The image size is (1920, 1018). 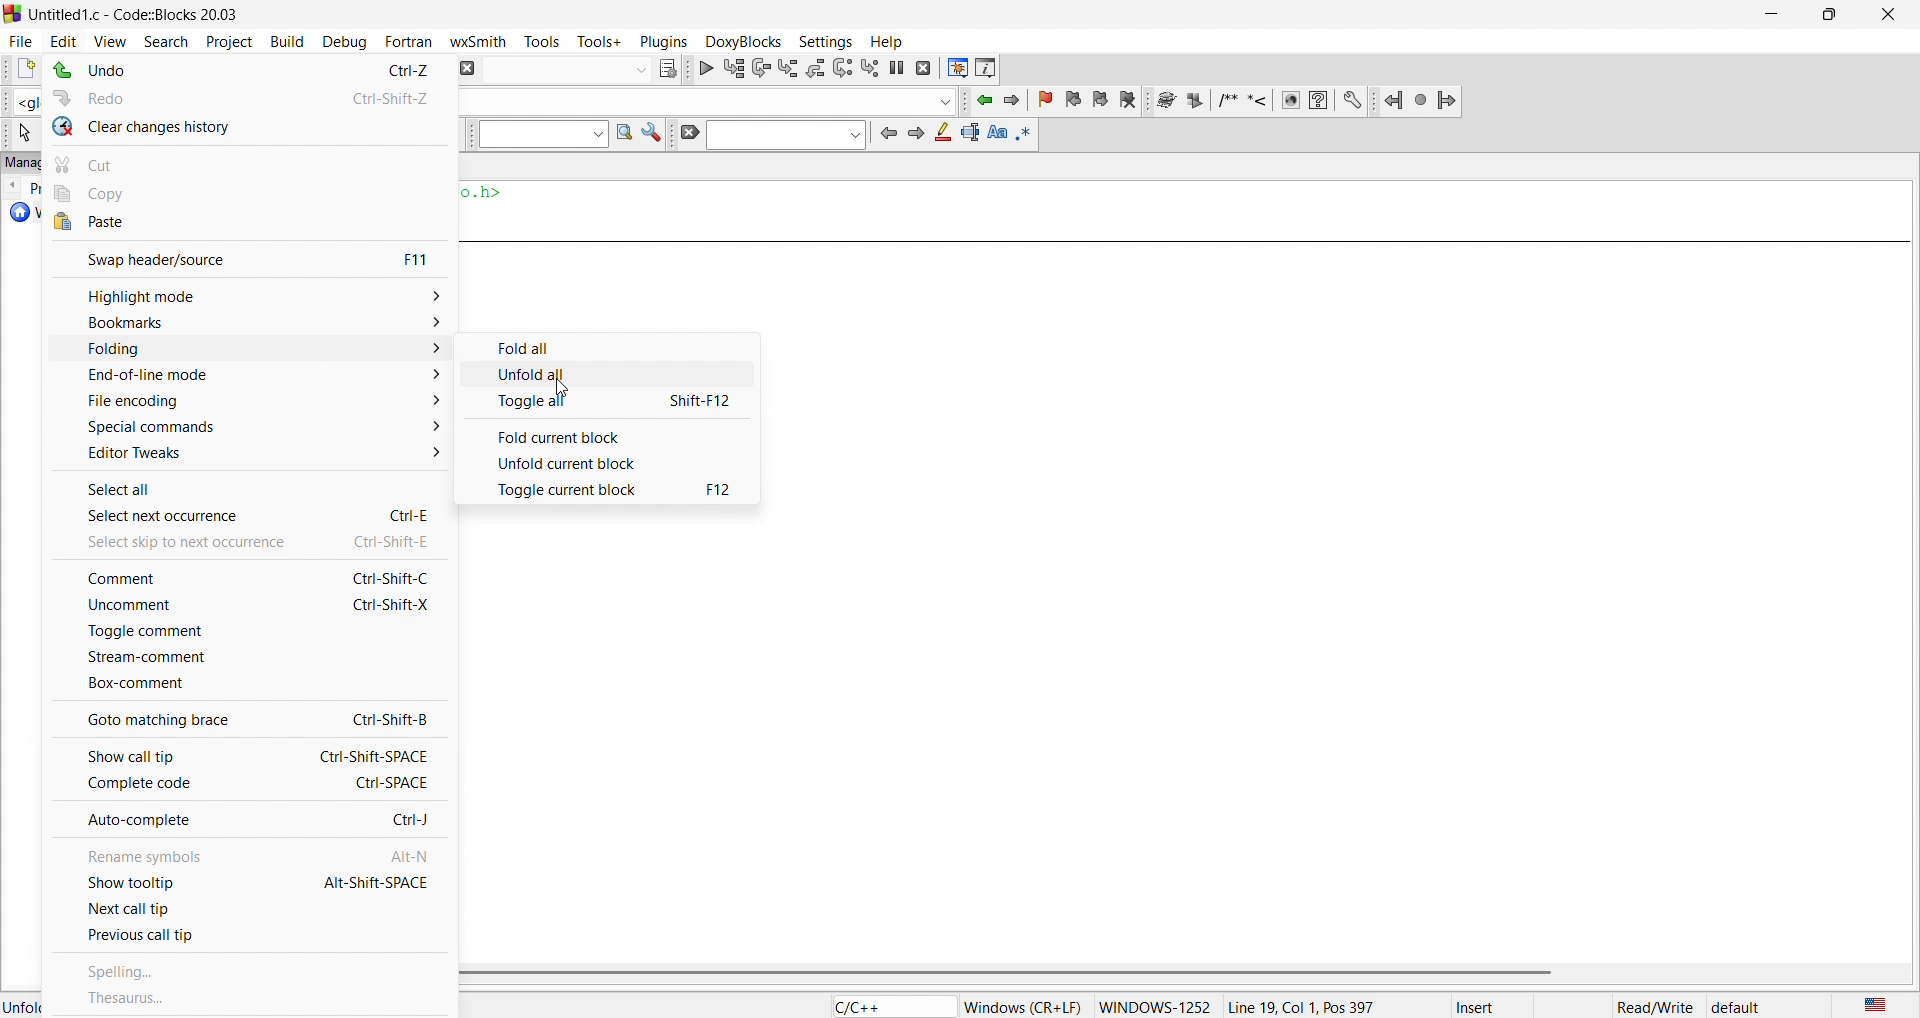 I want to click on jump backward, so click(x=986, y=100).